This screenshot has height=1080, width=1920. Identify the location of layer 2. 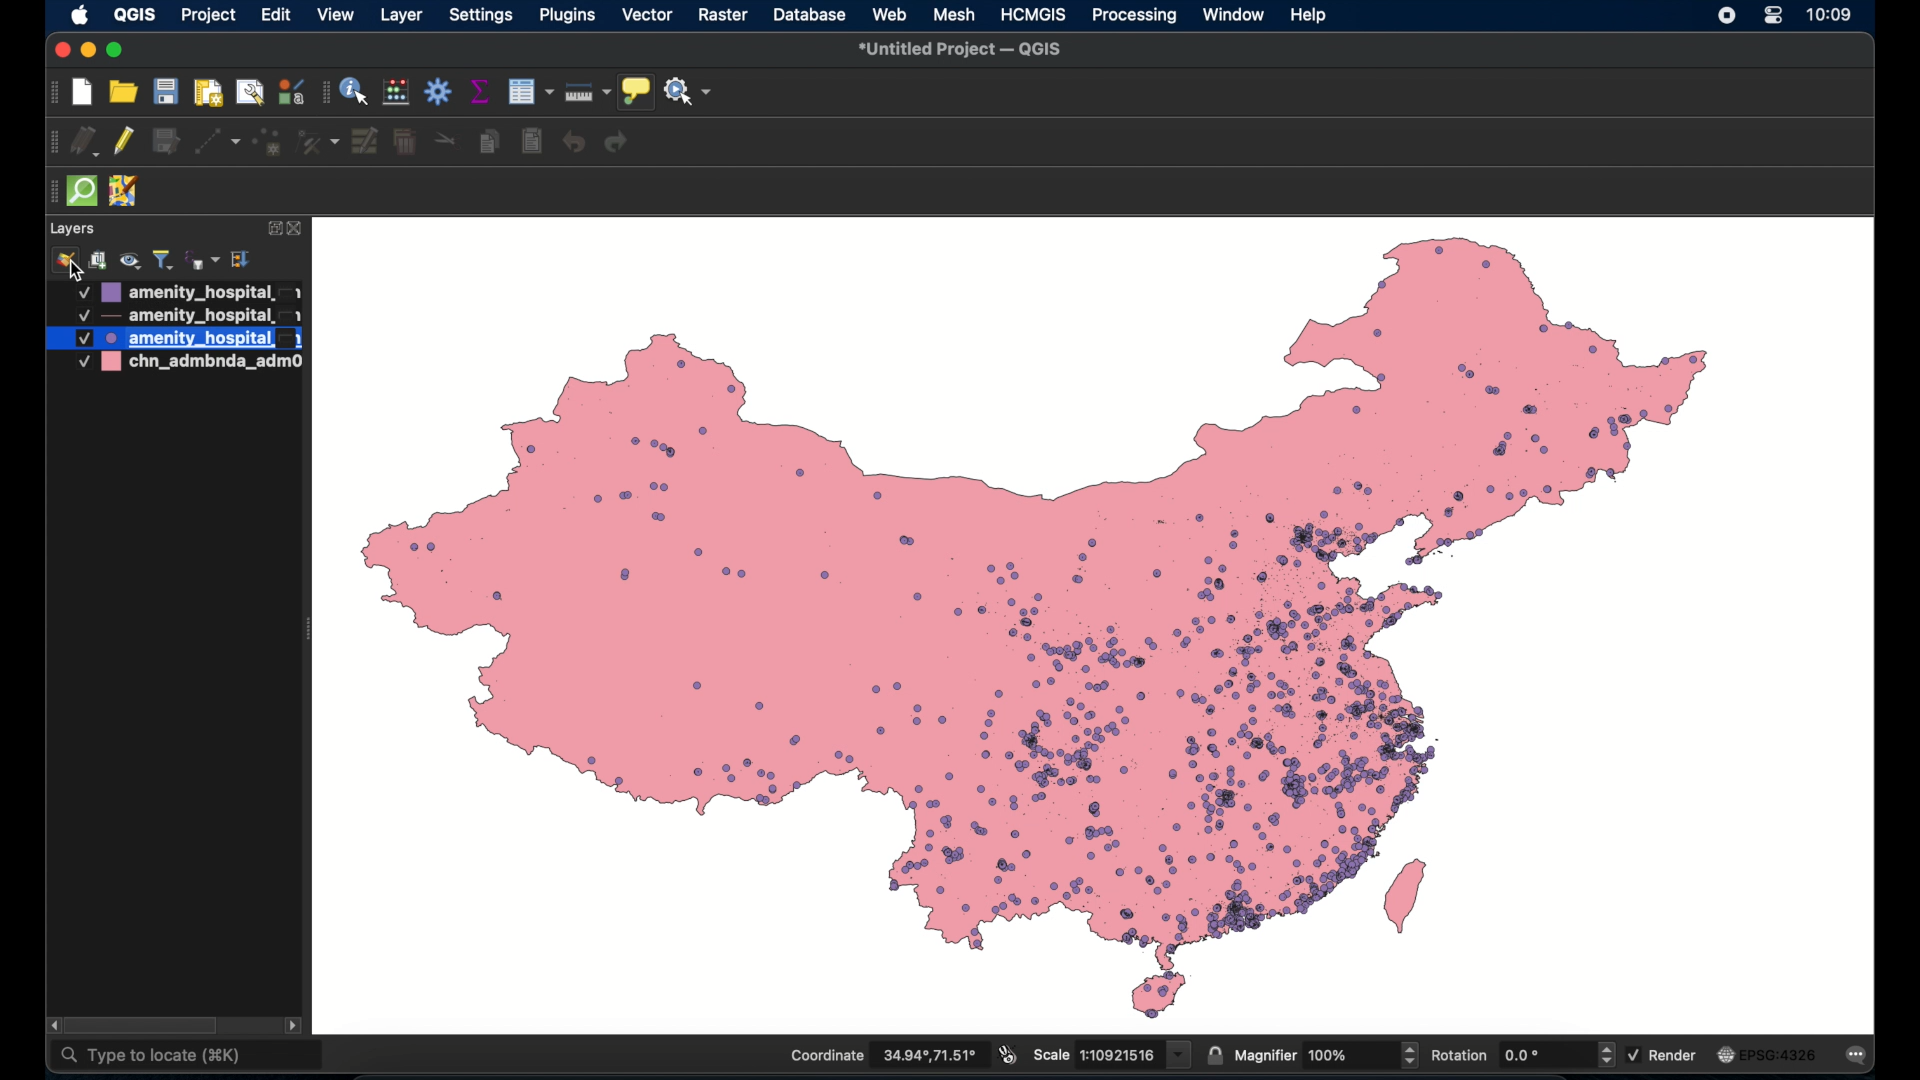
(186, 316).